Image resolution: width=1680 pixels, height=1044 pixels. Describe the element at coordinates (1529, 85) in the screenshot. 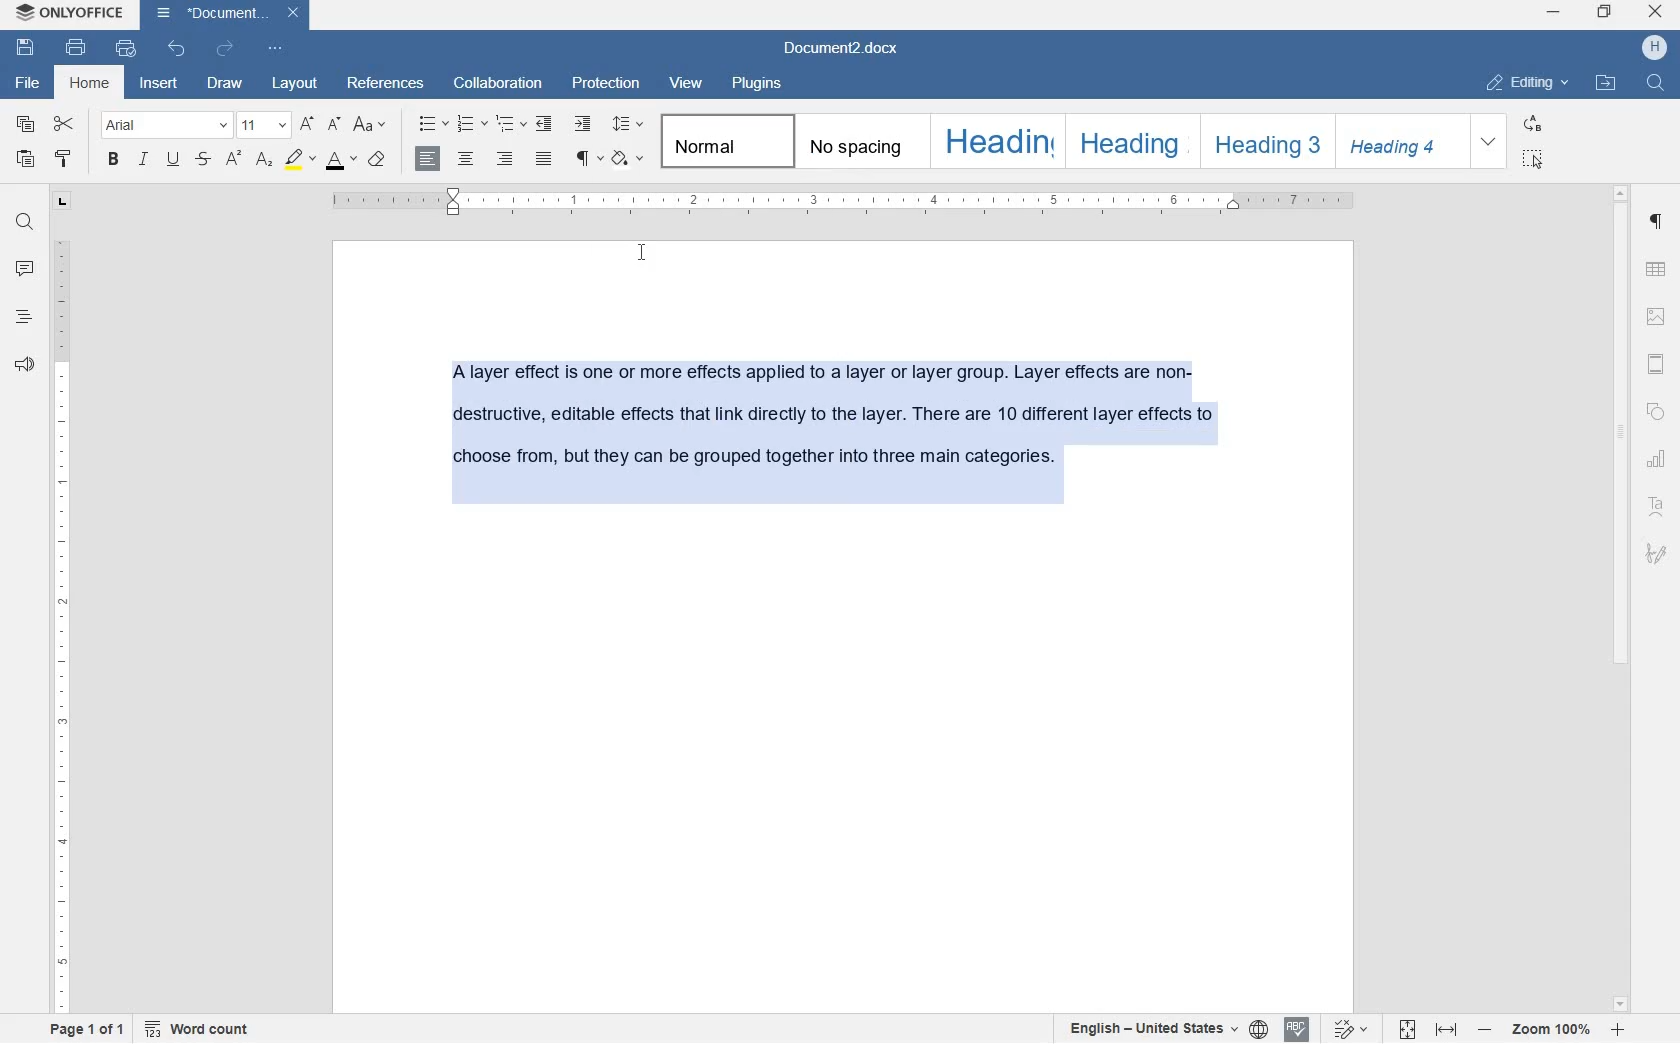

I see `editing` at that location.